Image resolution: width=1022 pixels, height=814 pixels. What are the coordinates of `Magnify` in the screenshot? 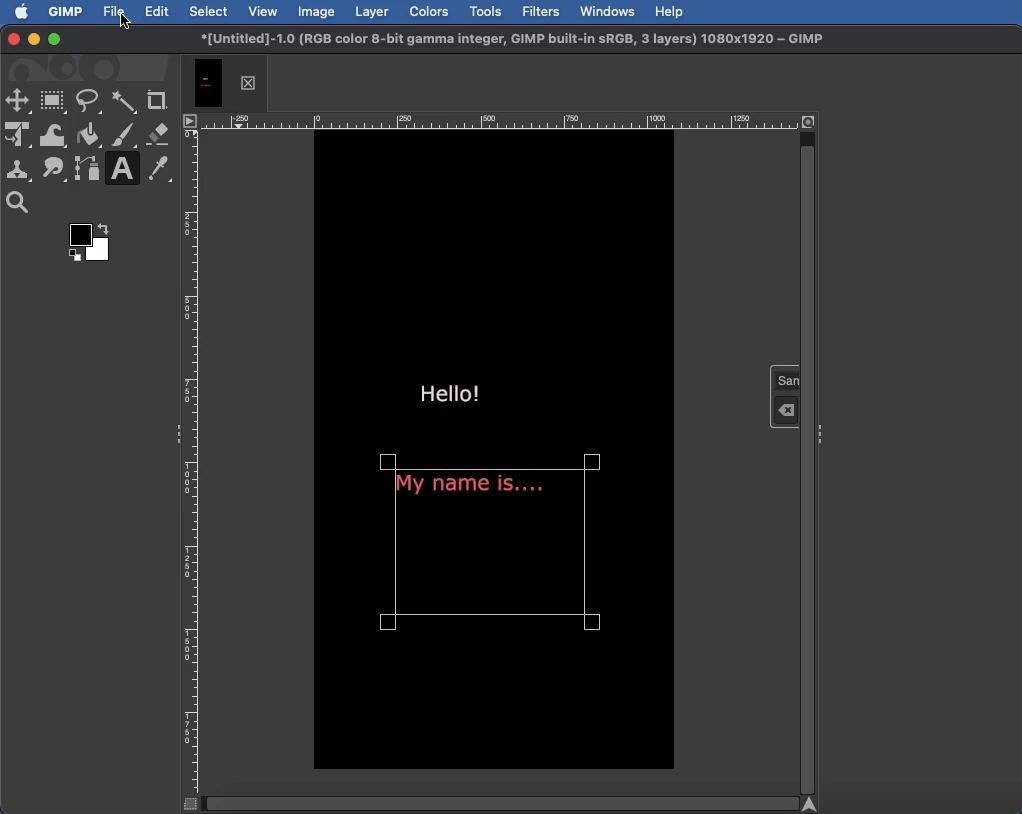 It's located at (22, 203).